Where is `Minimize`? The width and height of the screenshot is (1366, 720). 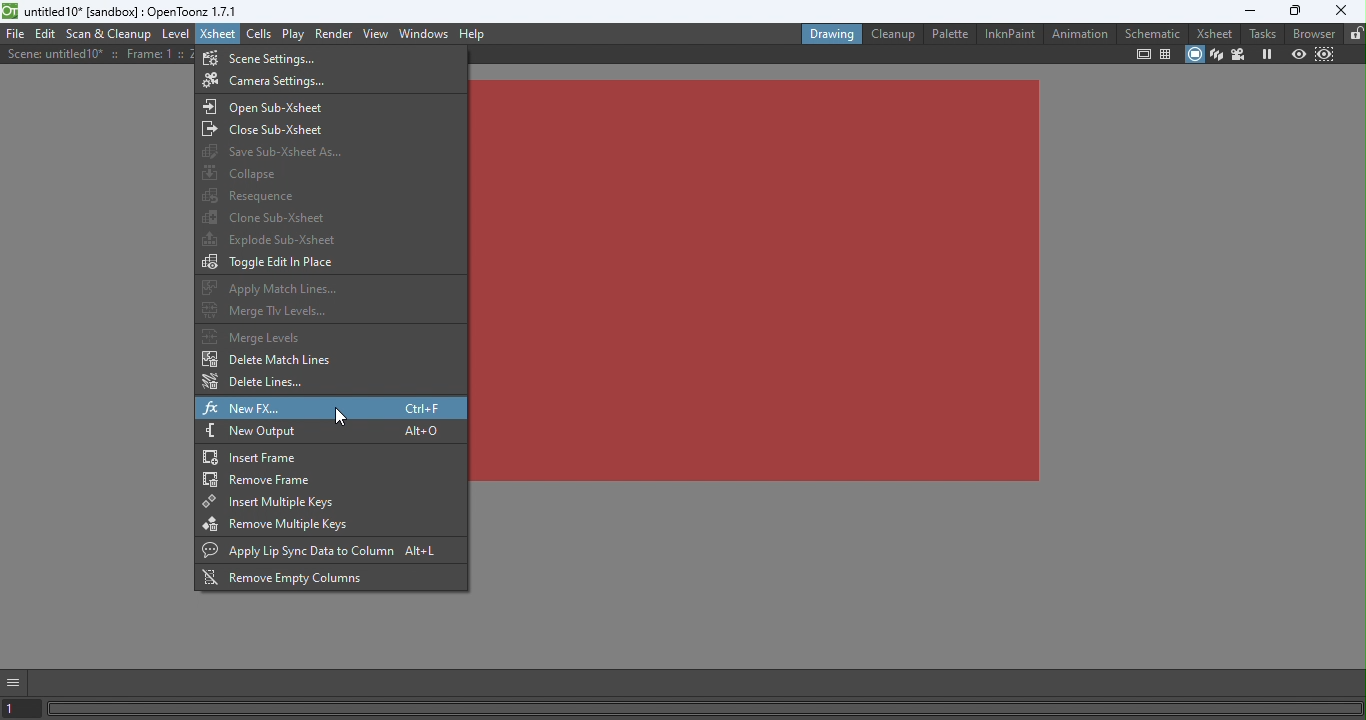 Minimize is located at coordinates (1247, 11).